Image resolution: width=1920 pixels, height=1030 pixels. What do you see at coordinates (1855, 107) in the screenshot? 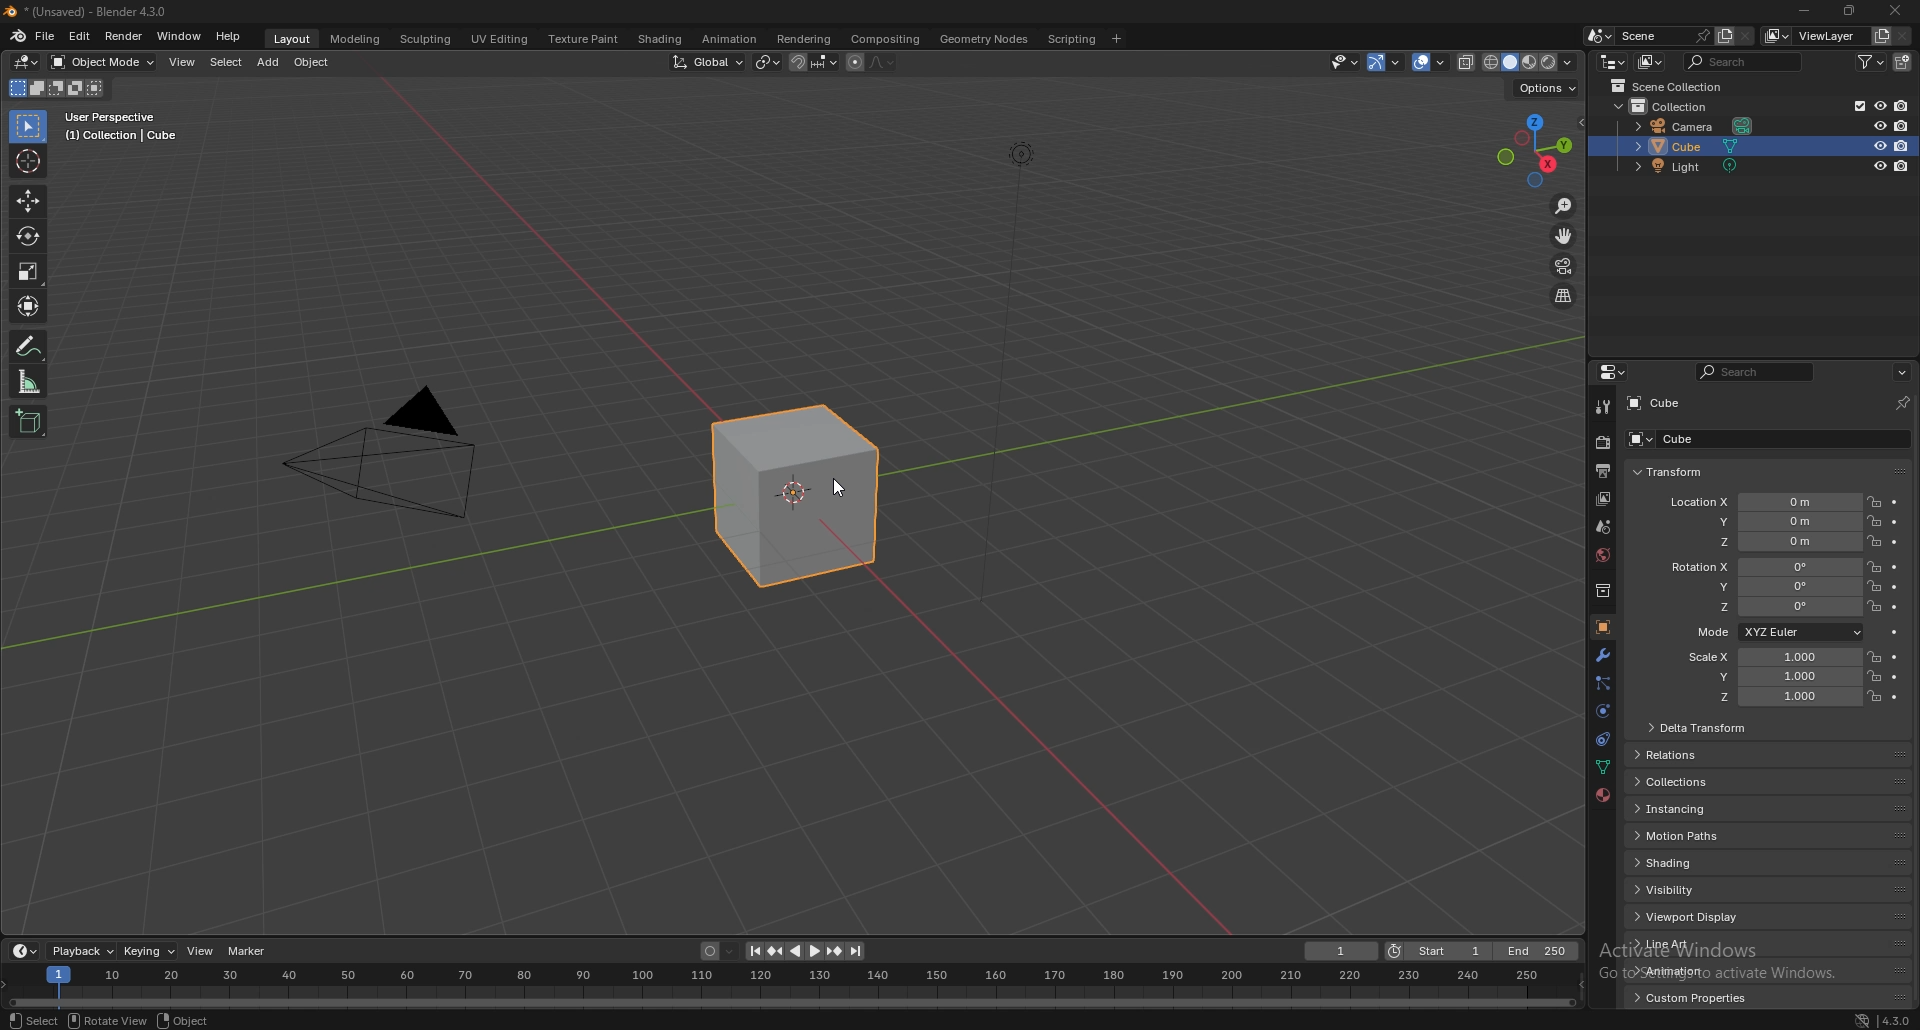
I see `exclude from viewlayer` at bounding box center [1855, 107].